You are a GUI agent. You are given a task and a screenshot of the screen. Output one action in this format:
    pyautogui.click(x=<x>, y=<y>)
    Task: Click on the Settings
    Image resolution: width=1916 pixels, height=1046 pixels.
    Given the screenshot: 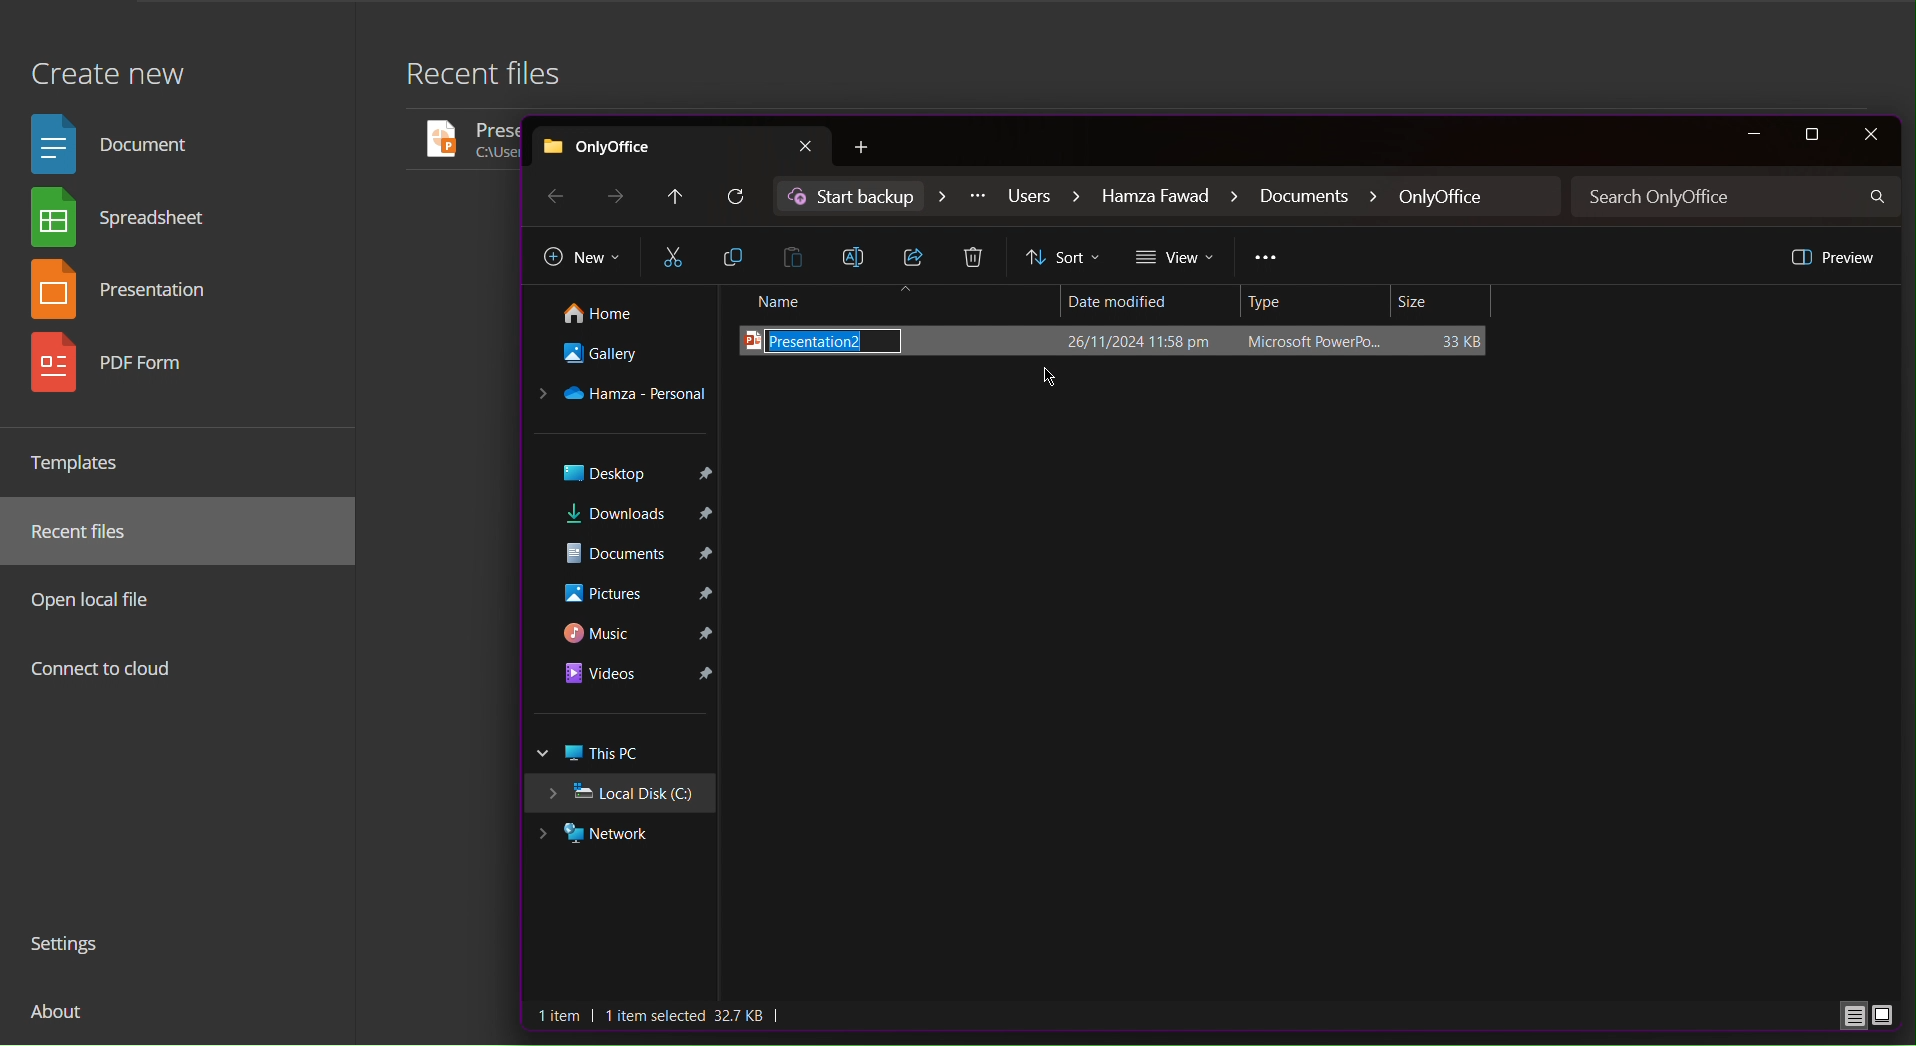 What is the action you would take?
    pyautogui.click(x=73, y=947)
    